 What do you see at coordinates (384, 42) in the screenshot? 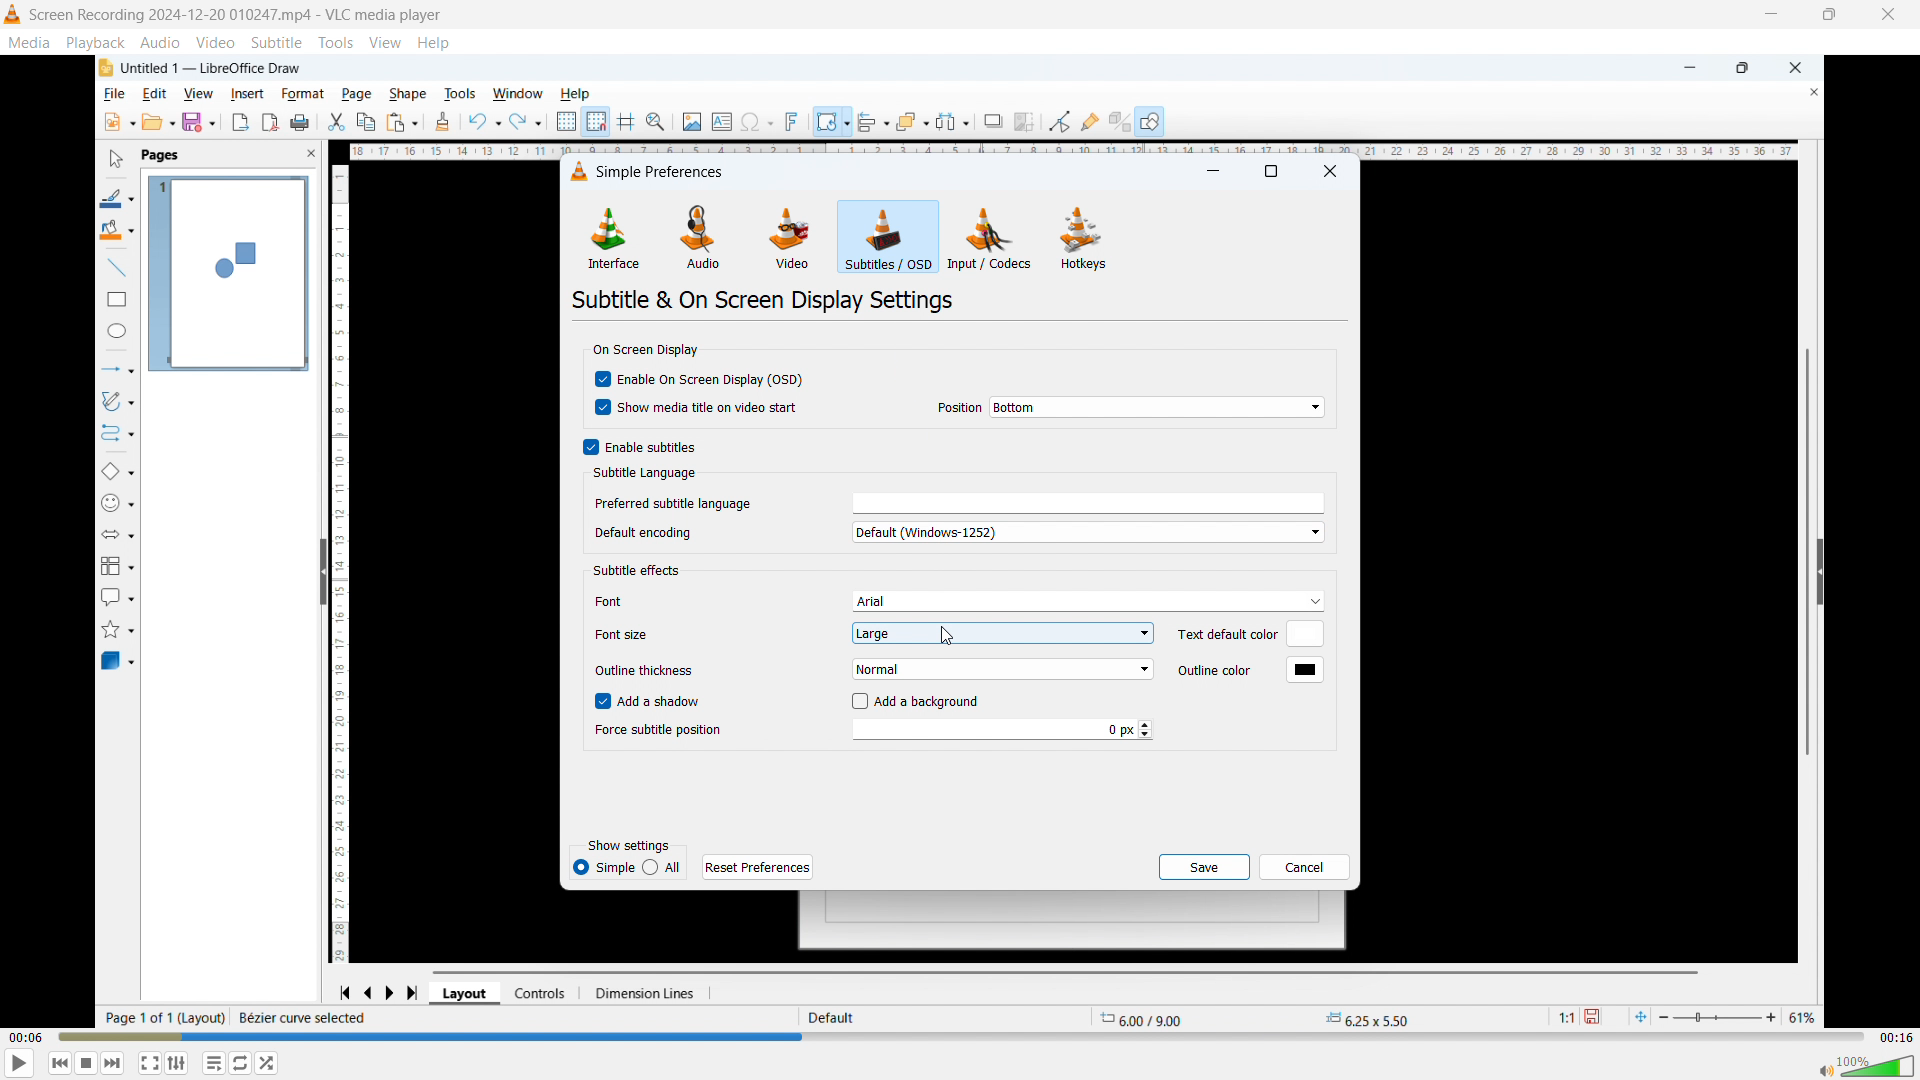
I see `view ` at bounding box center [384, 42].